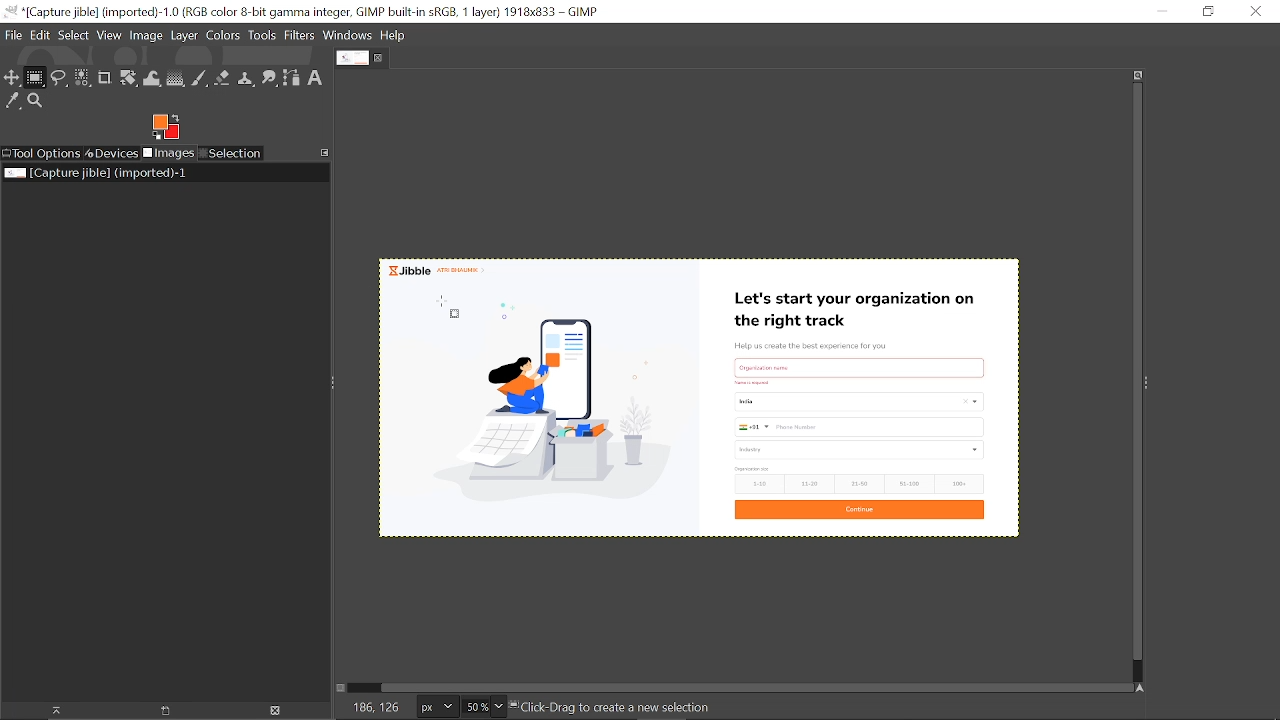 The image size is (1280, 720). What do you see at coordinates (247, 80) in the screenshot?
I see `Clone tool` at bounding box center [247, 80].